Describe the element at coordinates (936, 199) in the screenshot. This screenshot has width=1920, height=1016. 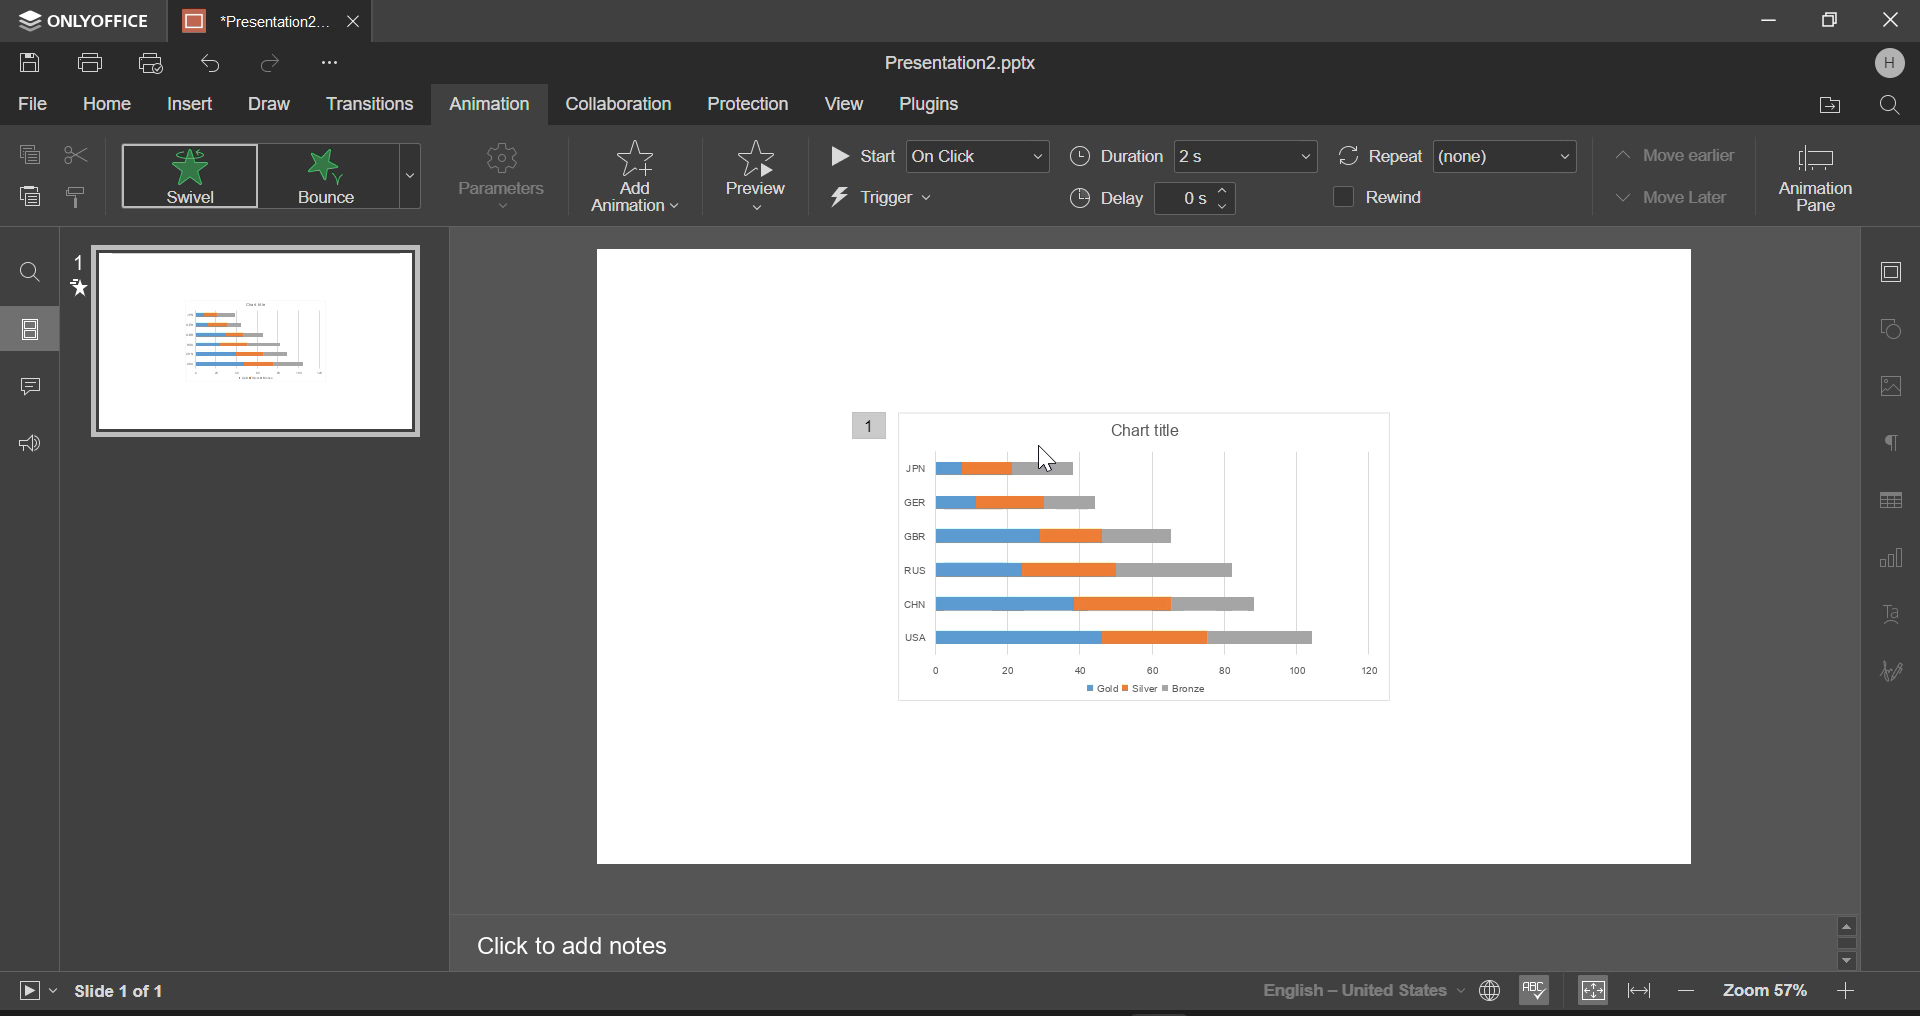
I see `Trigger` at that location.